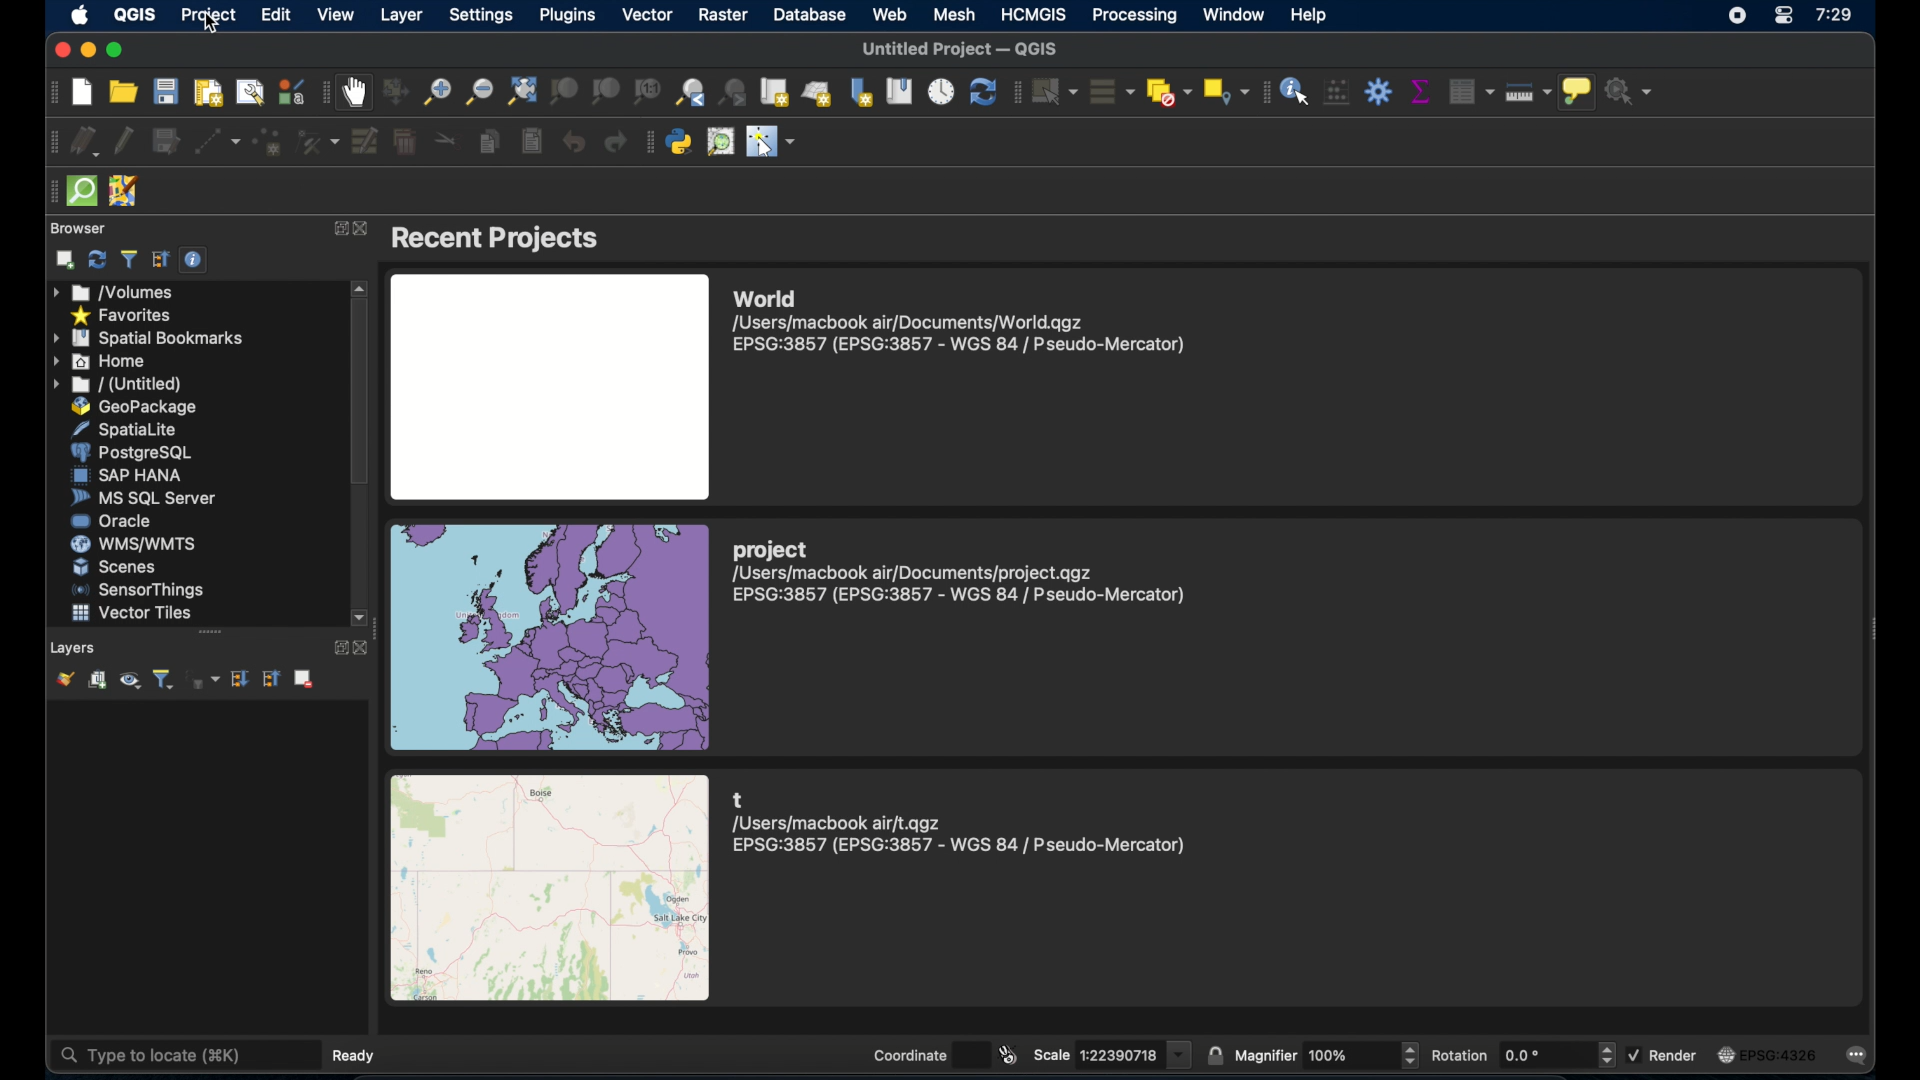  I want to click on window, so click(1235, 14).